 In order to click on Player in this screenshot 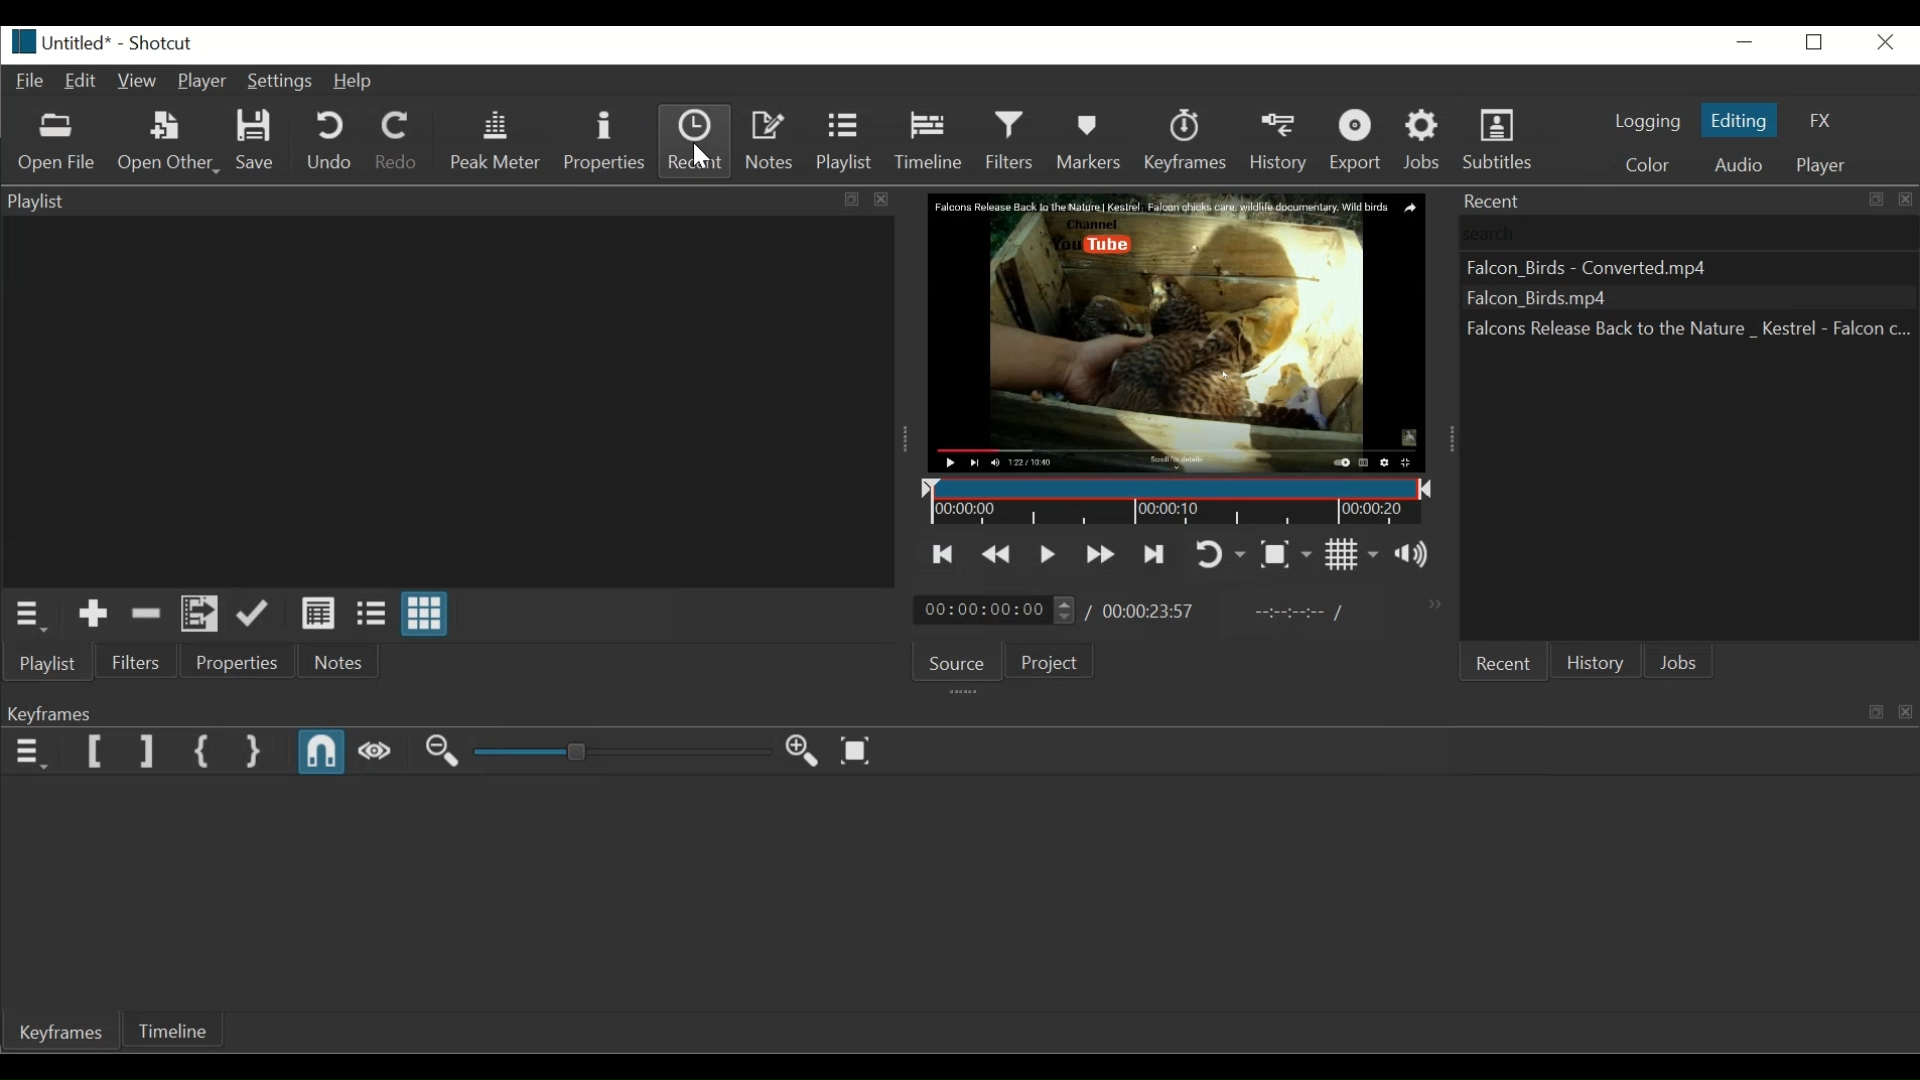, I will do `click(202, 81)`.